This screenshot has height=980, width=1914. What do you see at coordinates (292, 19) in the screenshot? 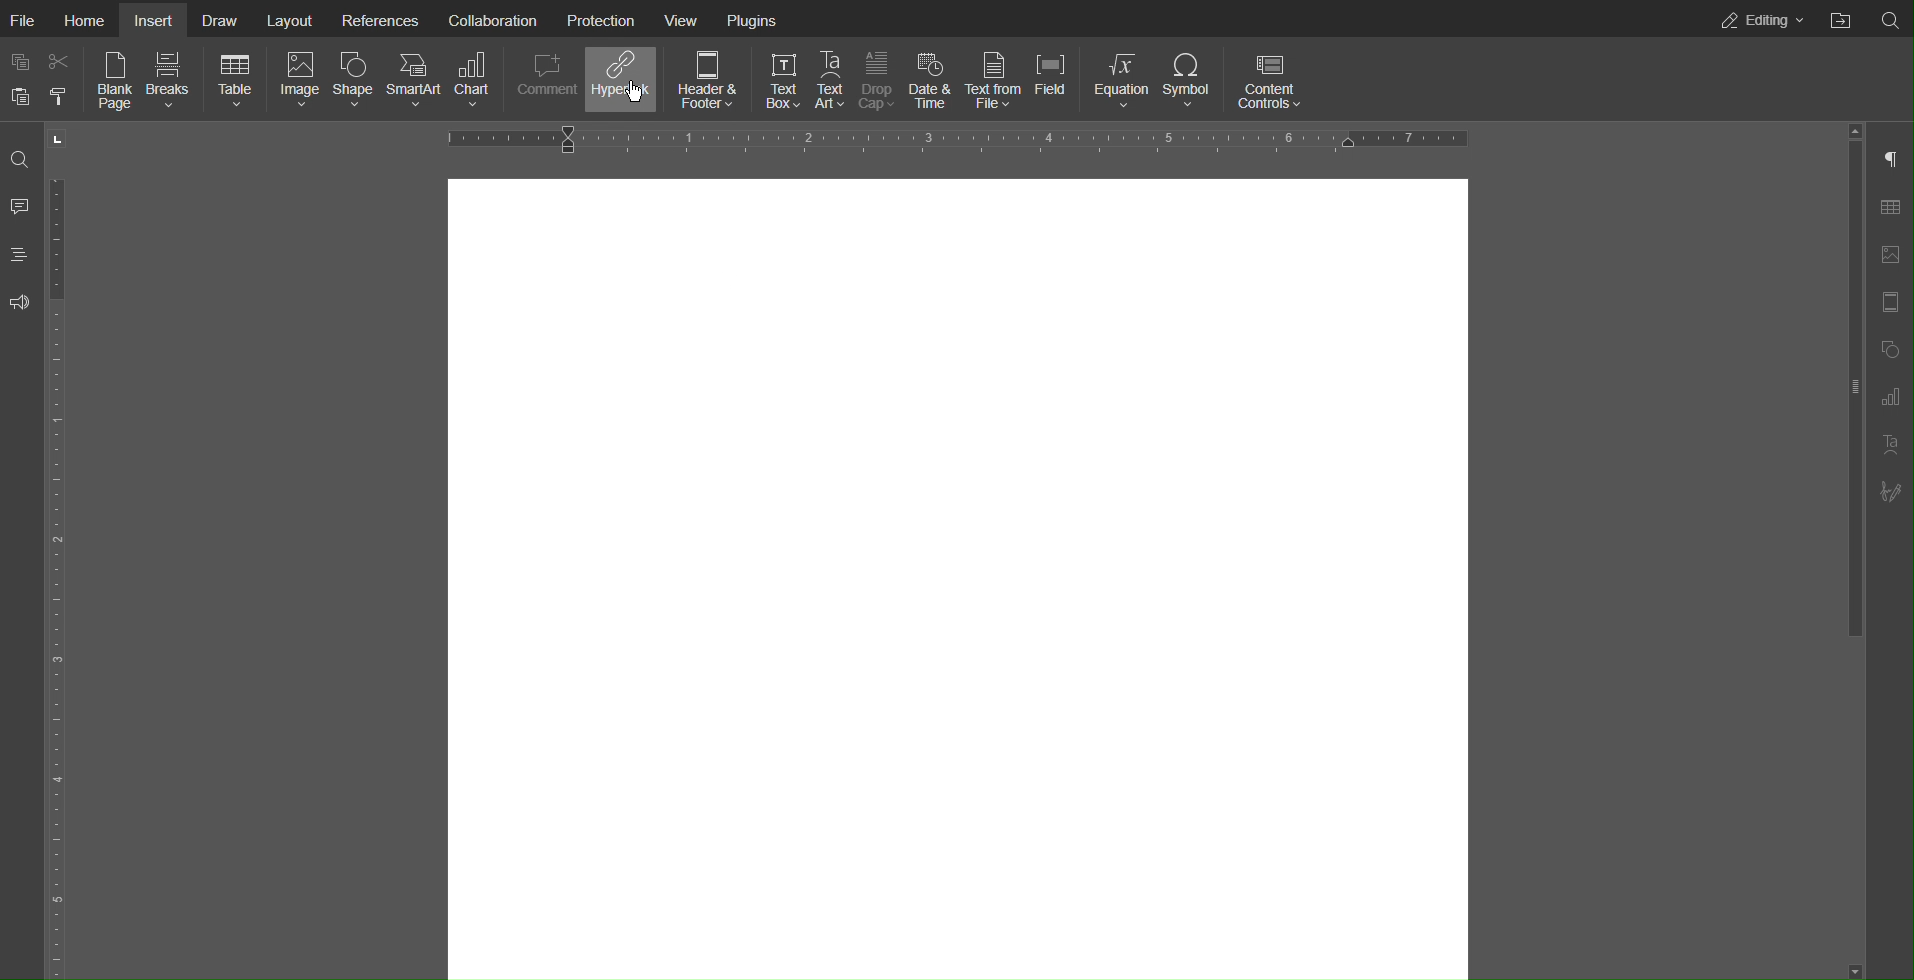
I see `Layout` at bounding box center [292, 19].